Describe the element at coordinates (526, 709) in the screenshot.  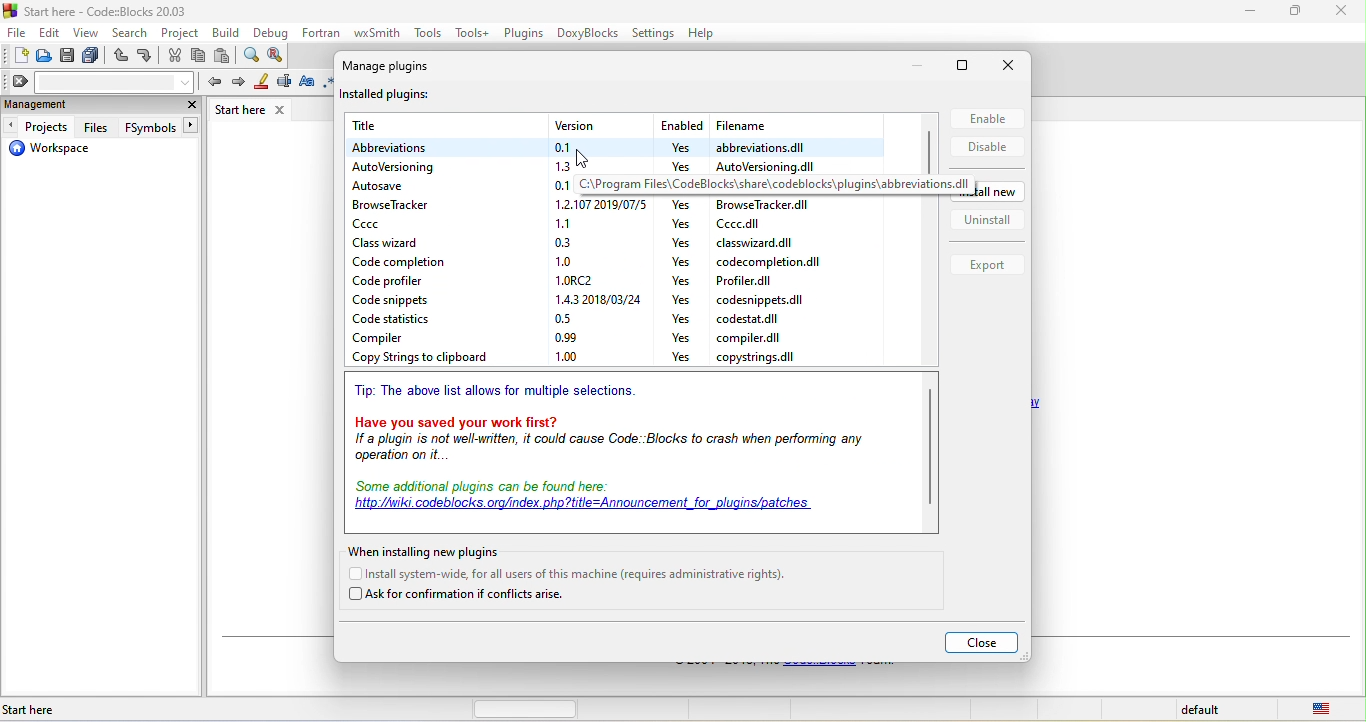
I see `horizontal scroll bar` at that location.